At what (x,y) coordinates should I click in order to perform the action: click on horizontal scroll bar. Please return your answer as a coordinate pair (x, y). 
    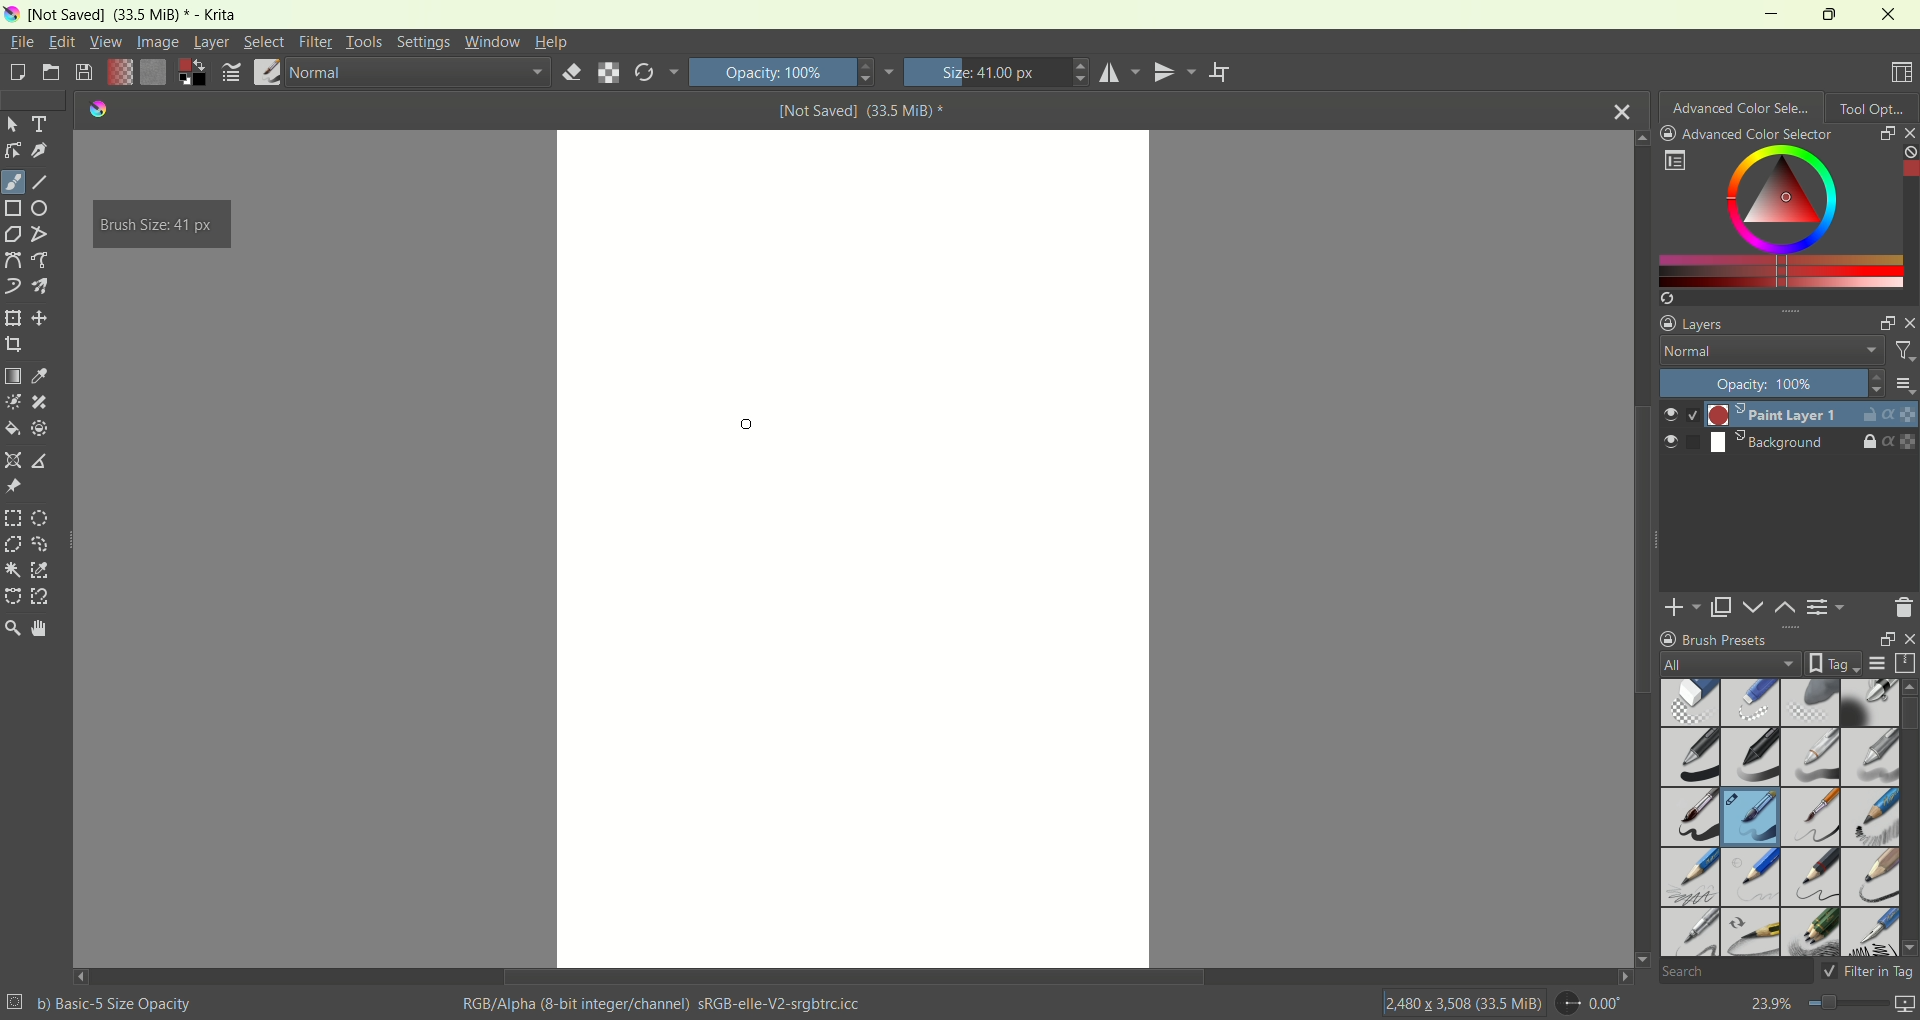
    Looking at the image, I should click on (853, 977).